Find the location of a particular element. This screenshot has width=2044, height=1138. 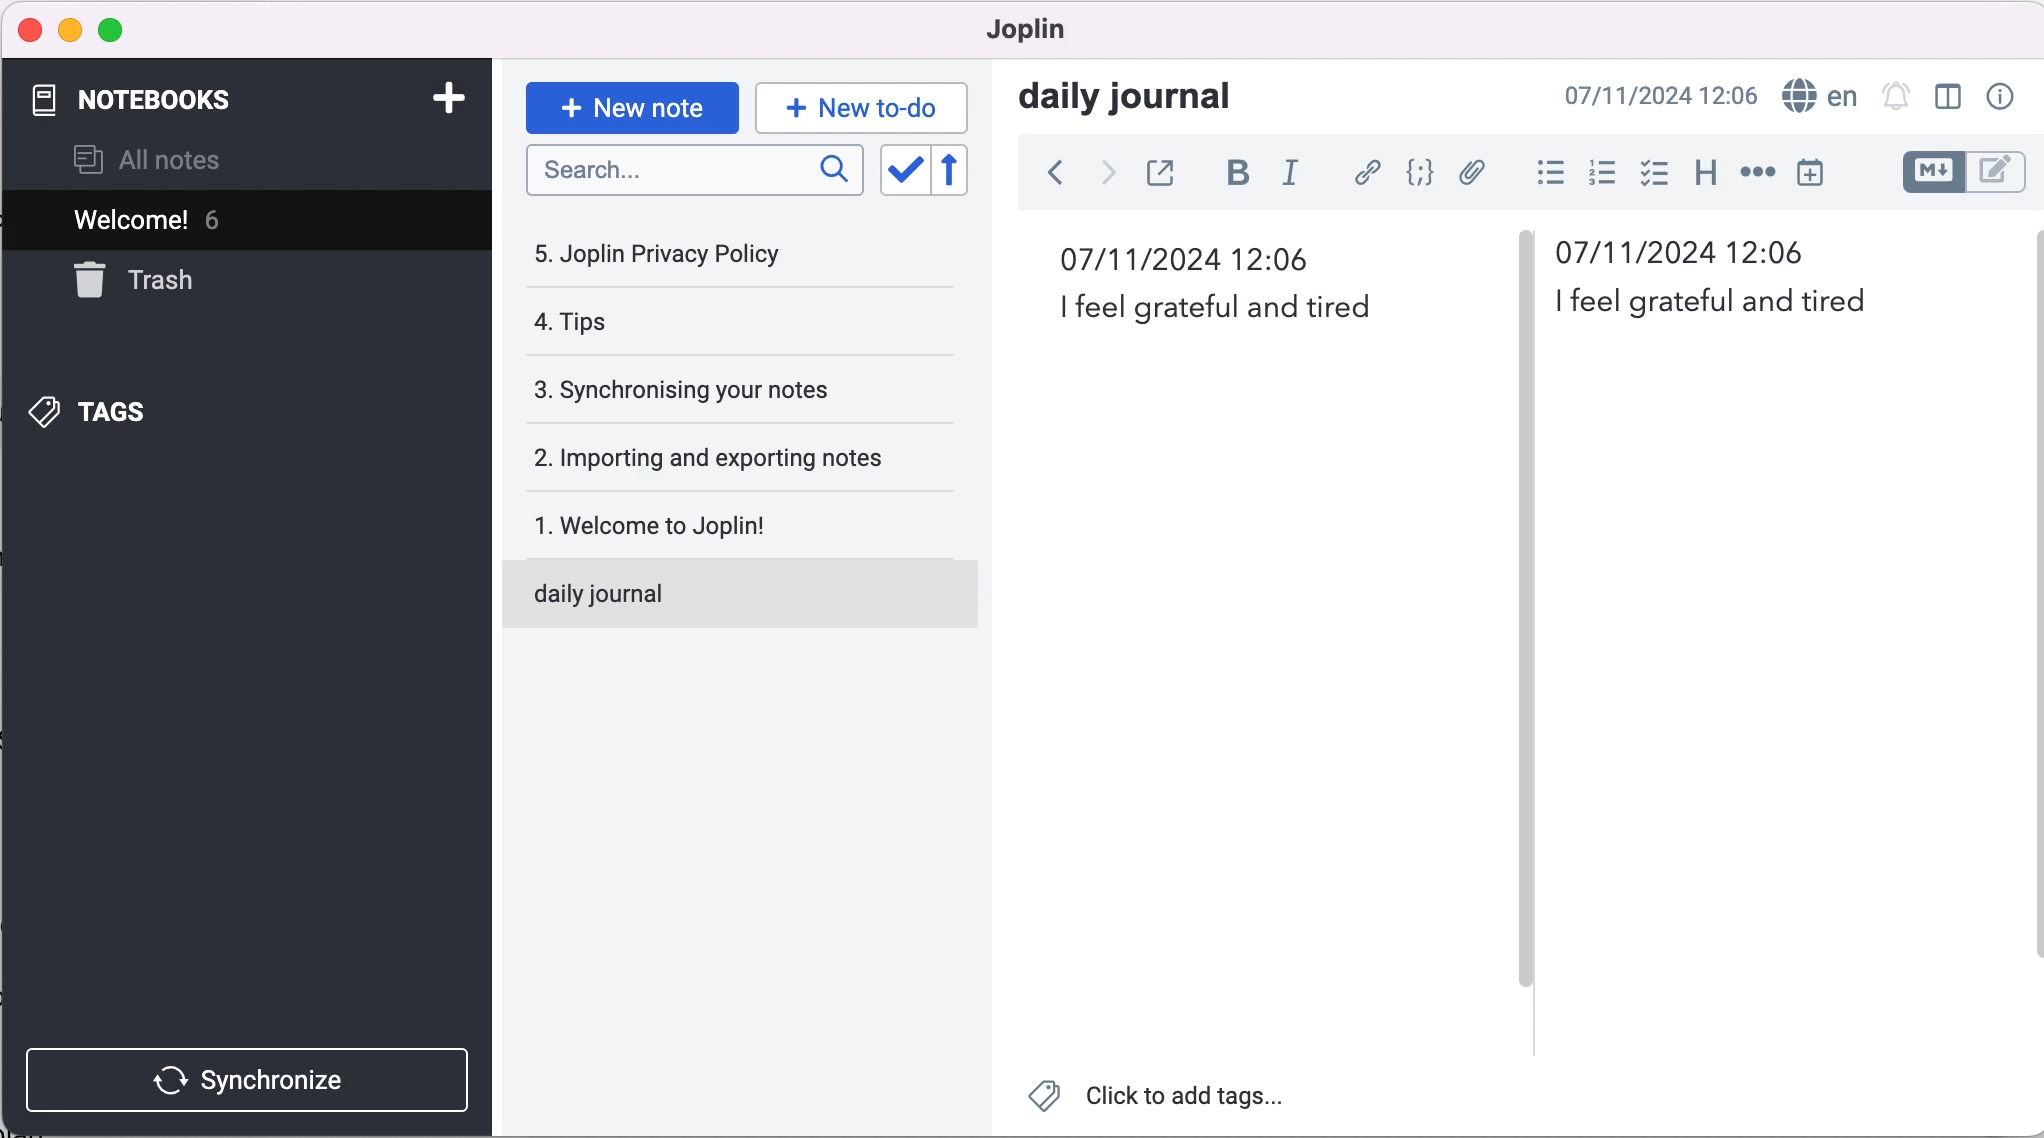

code is located at coordinates (1414, 174).